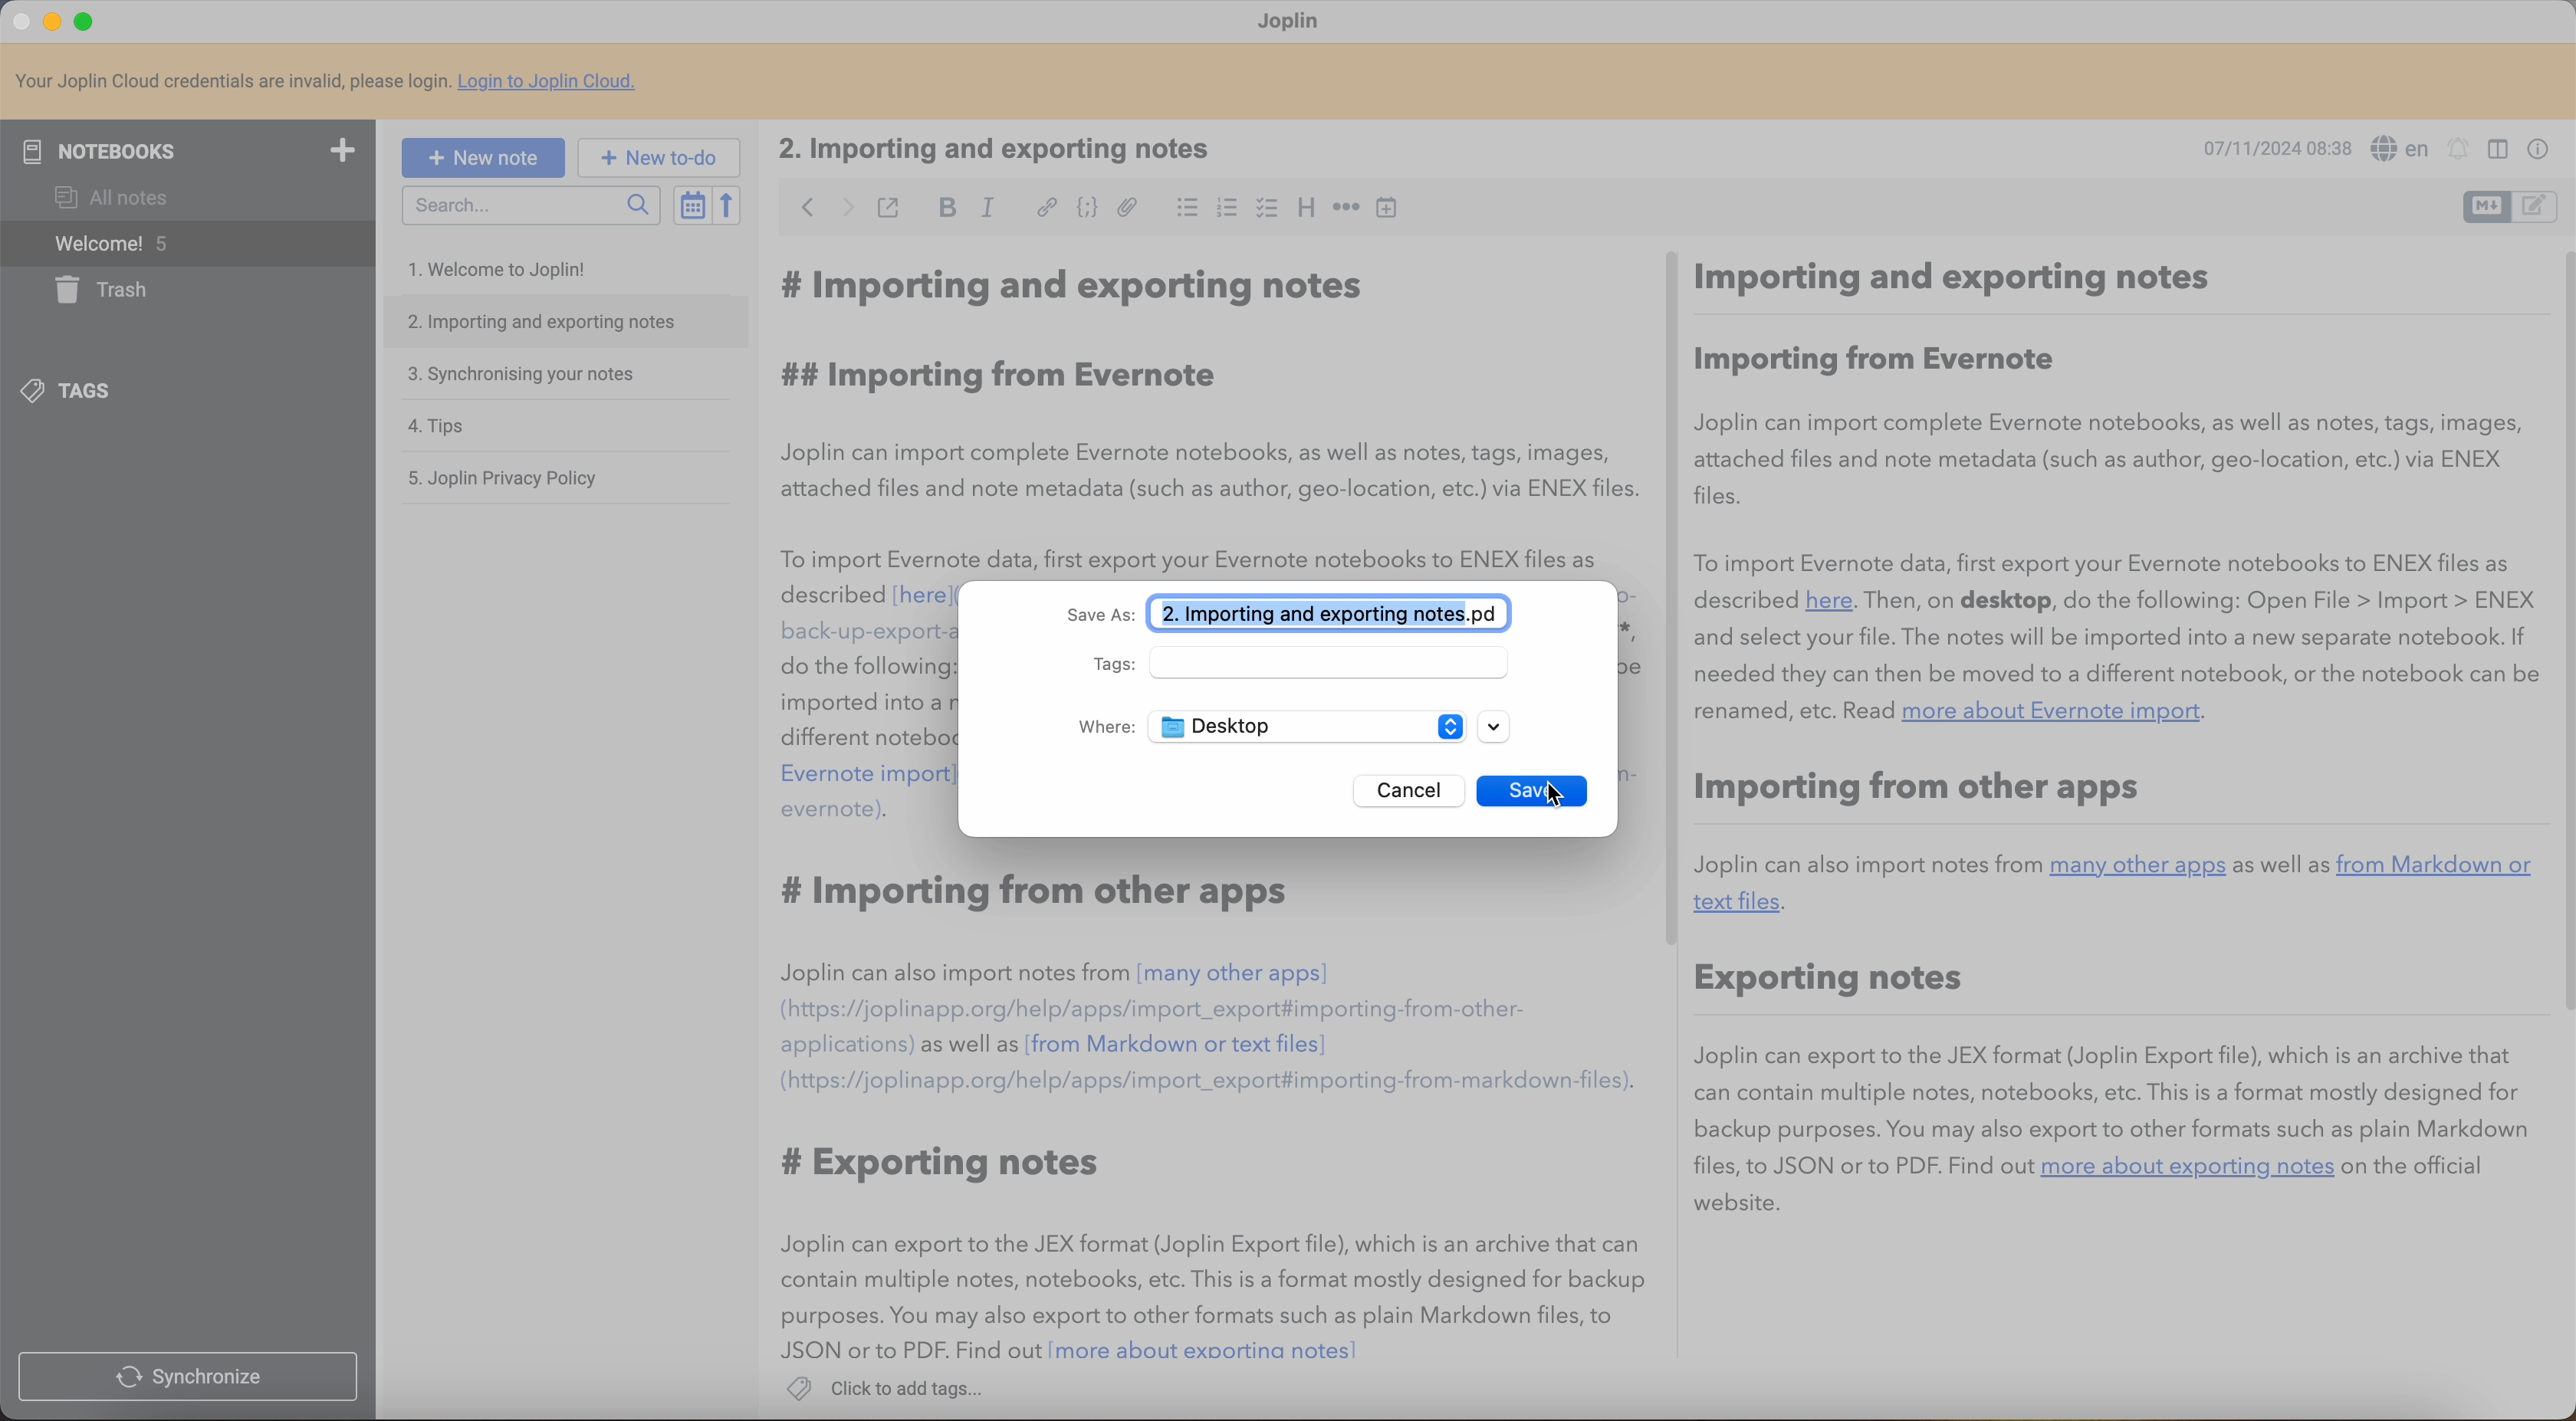 Image resolution: width=2576 pixels, height=1421 pixels. Describe the element at coordinates (438, 423) in the screenshot. I see `tips` at that location.